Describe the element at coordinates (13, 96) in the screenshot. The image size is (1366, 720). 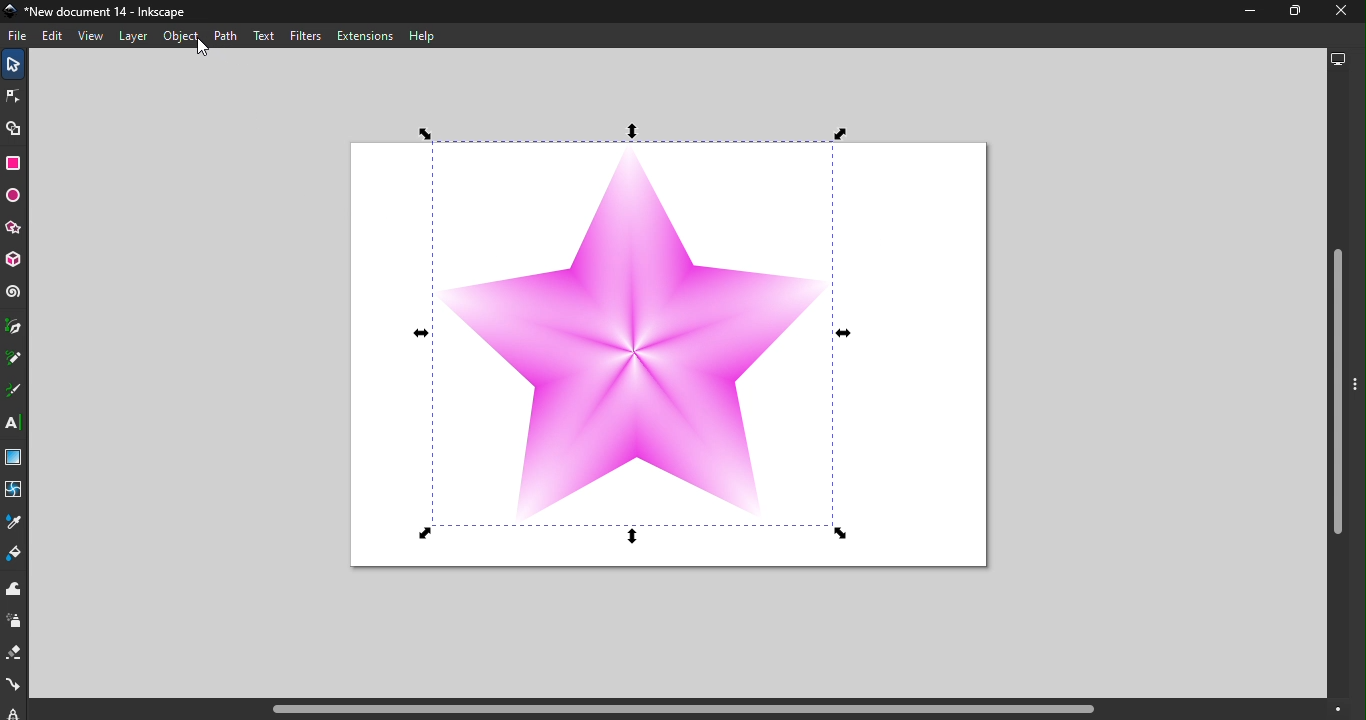
I see `Node tool` at that location.